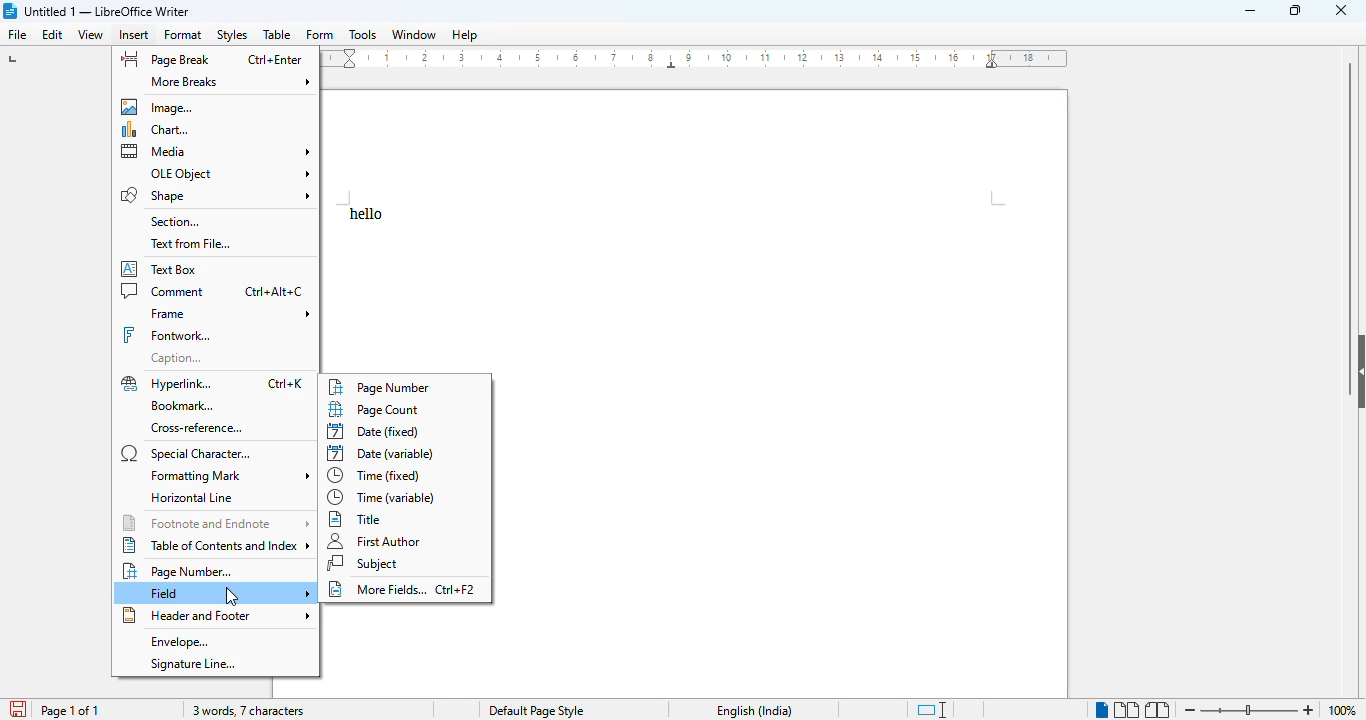 This screenshot has width=1366, height=720. Describe the element at coordinates (414, 34) in the screenshot. I see `window` at that location.